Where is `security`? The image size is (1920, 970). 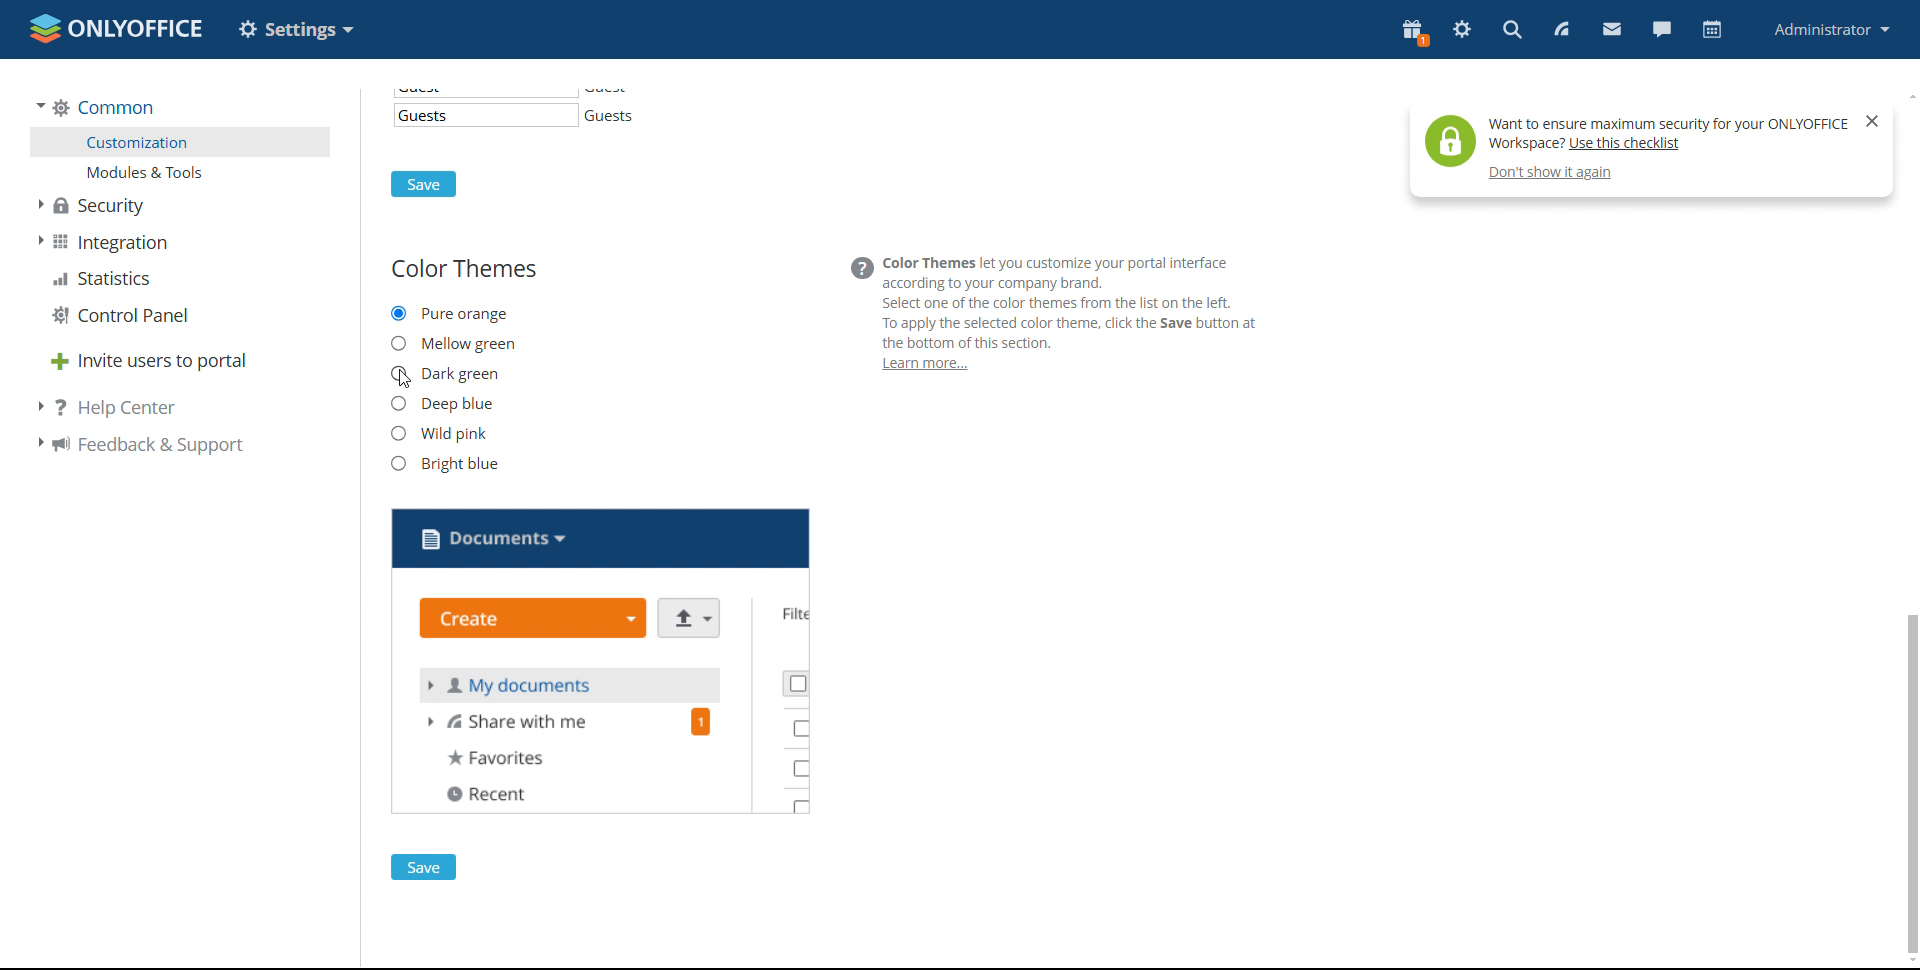
security is located at coordinates (94, 206).